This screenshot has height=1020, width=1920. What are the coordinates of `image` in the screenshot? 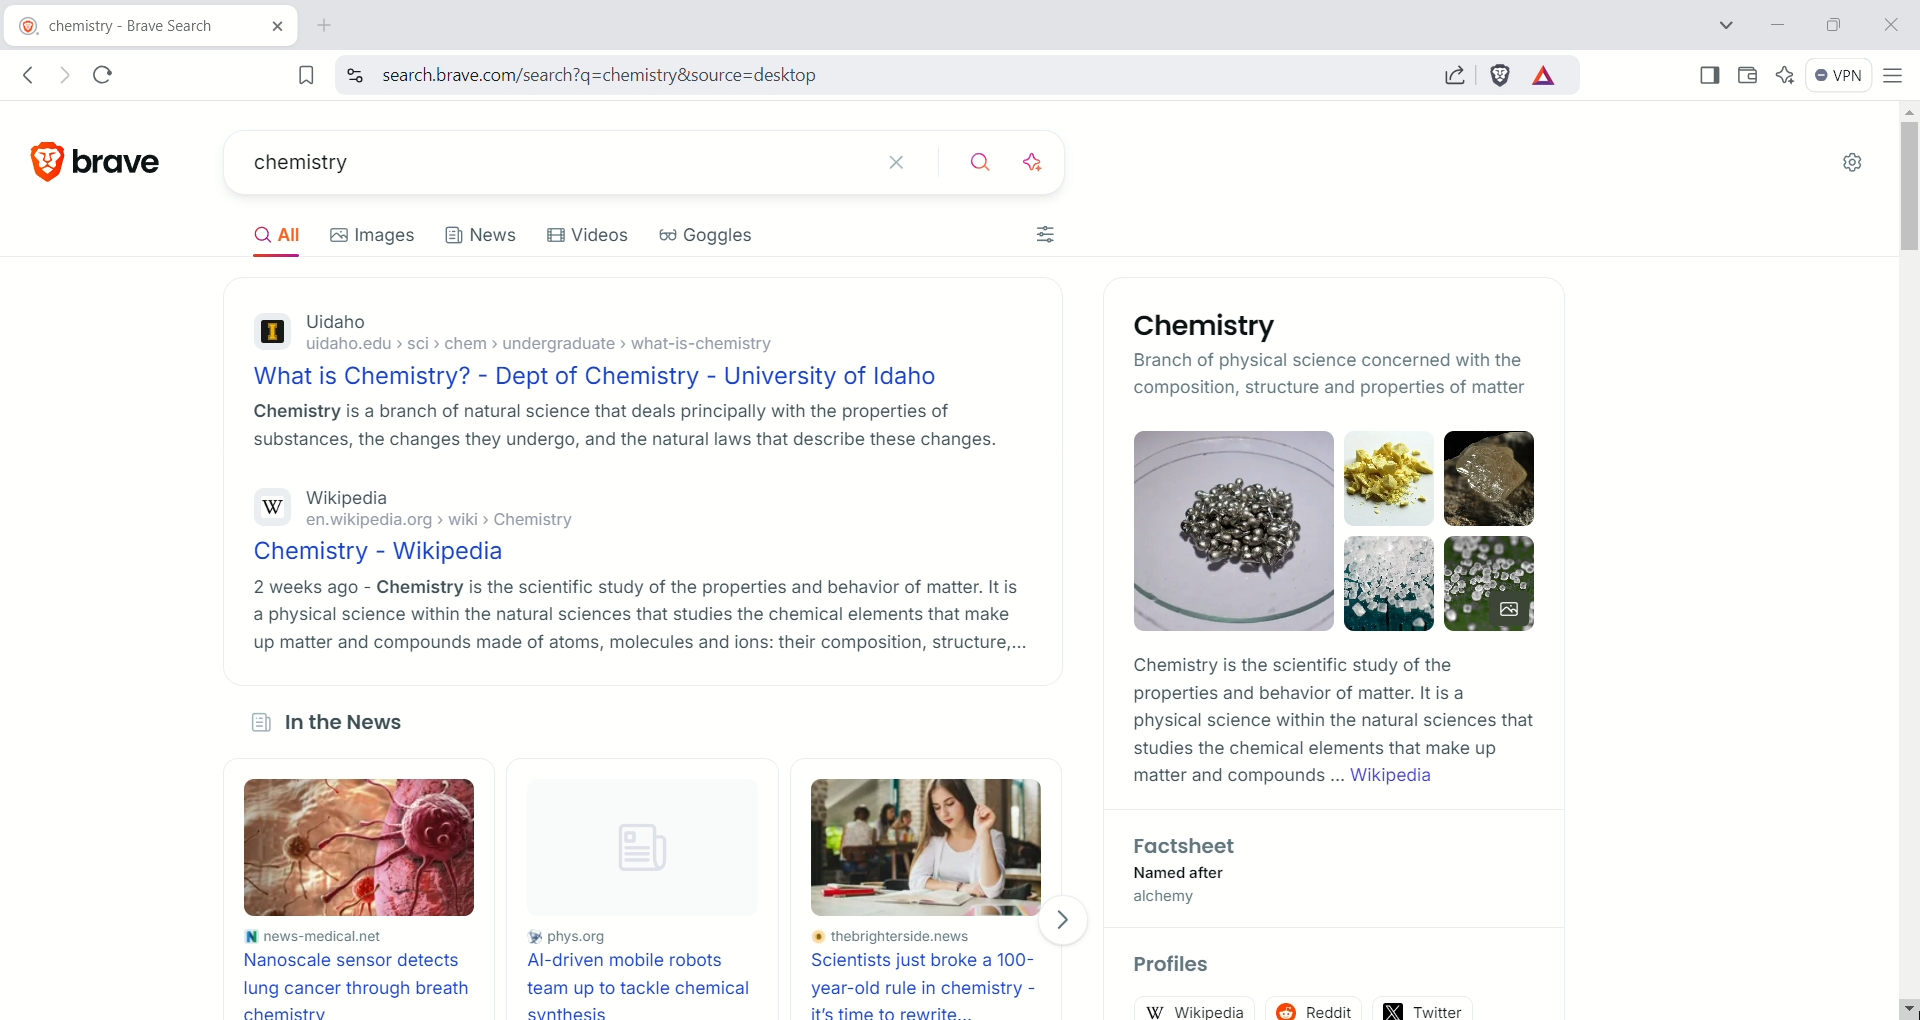 It's located at (933, 847).